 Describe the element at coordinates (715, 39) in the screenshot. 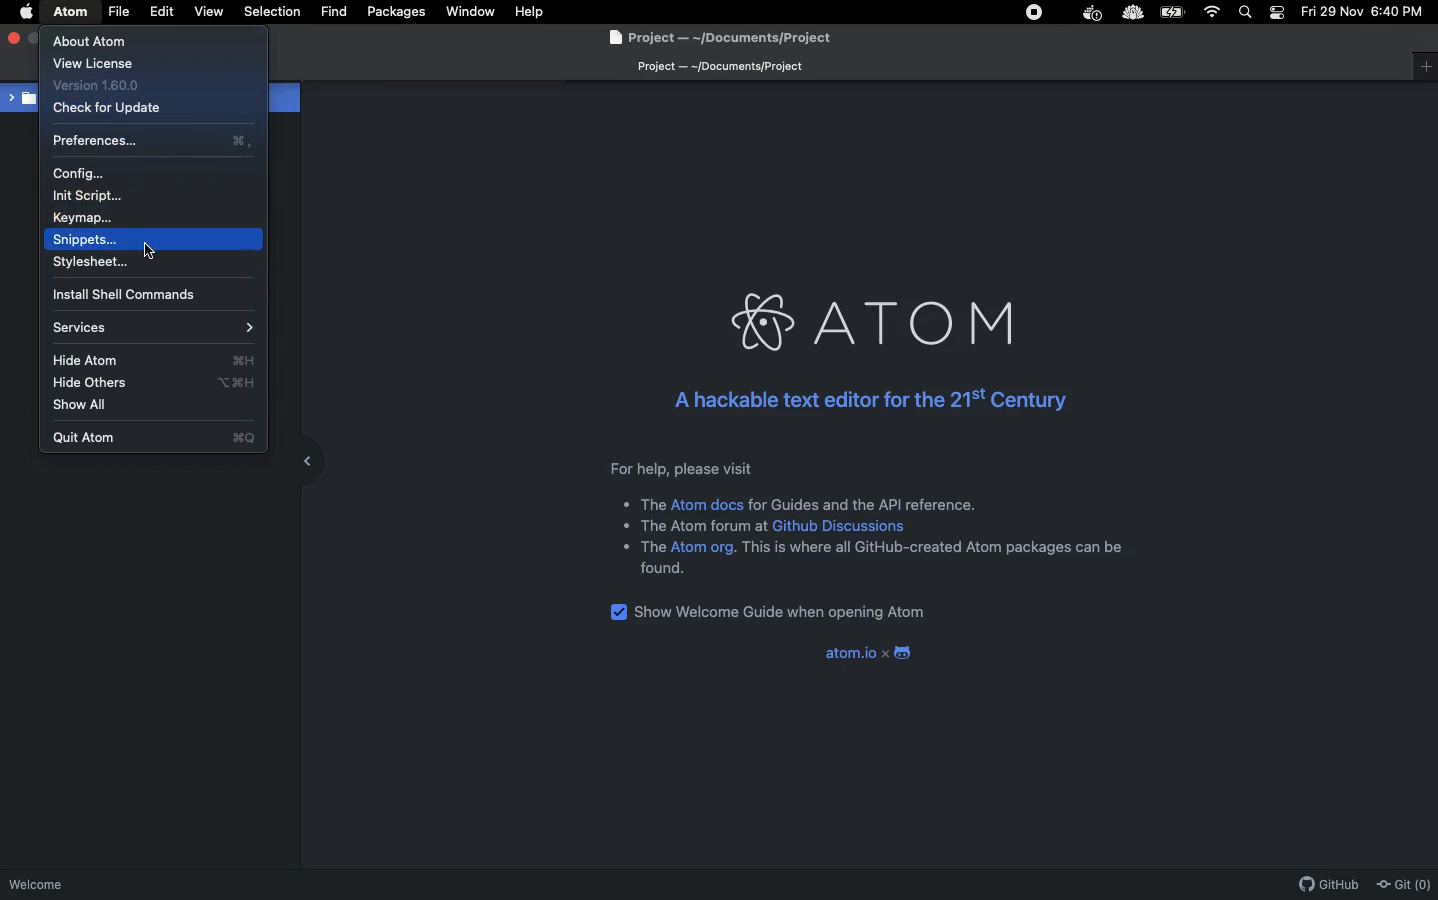

I see `Project` at that location.